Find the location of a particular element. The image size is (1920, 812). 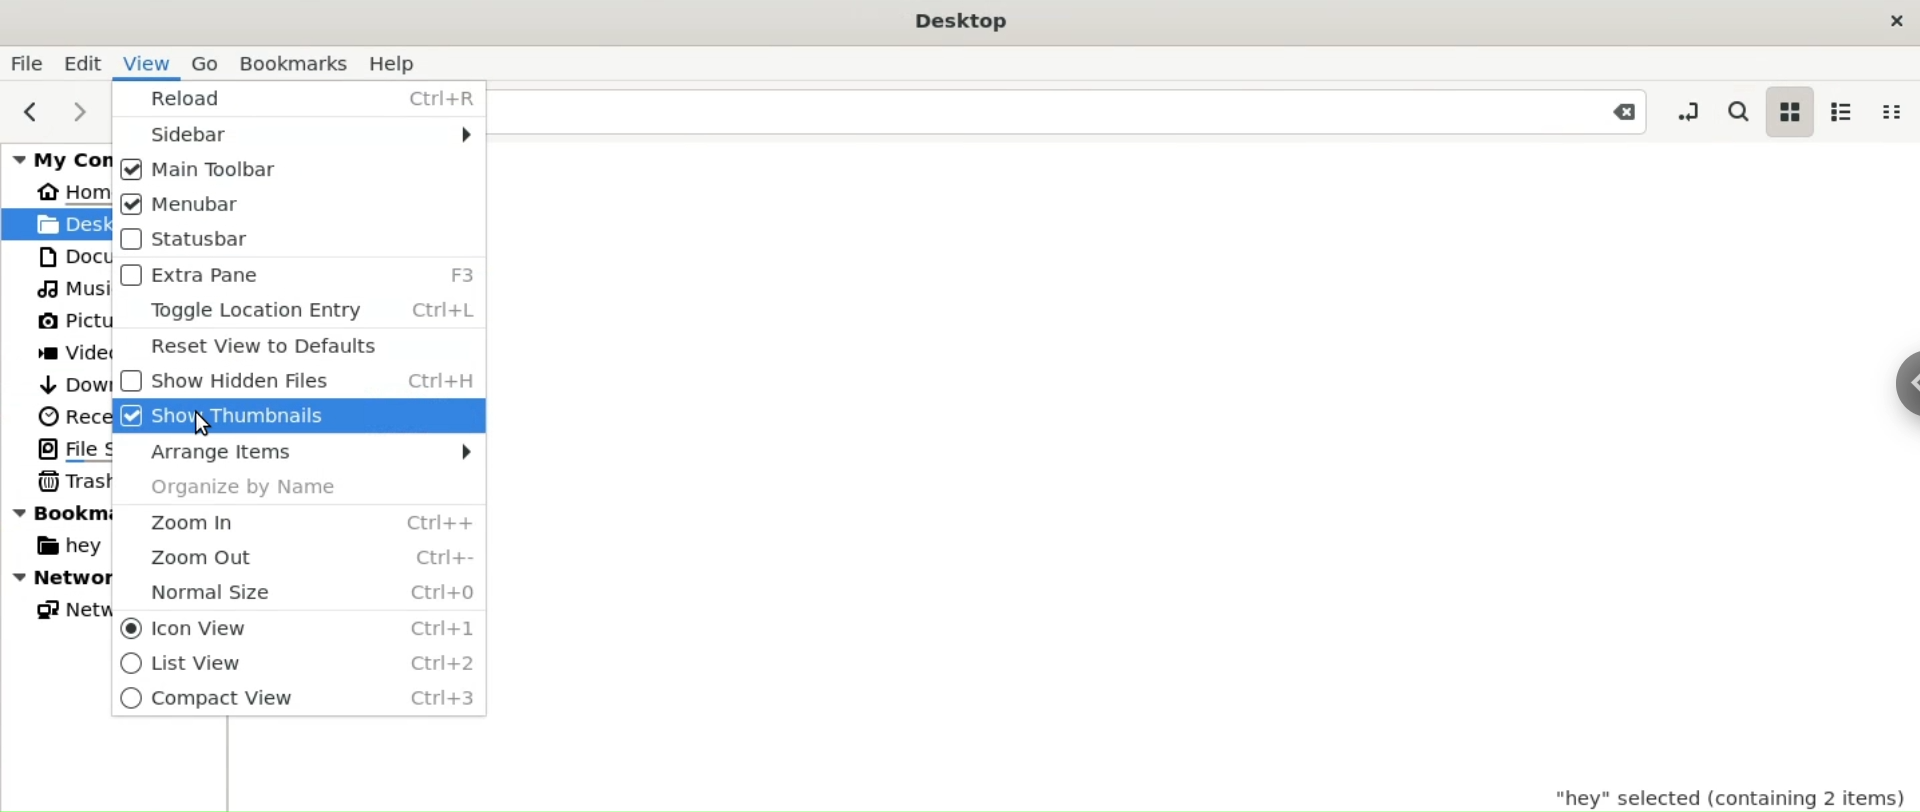

Menubar is located at coordinates (297, 202).